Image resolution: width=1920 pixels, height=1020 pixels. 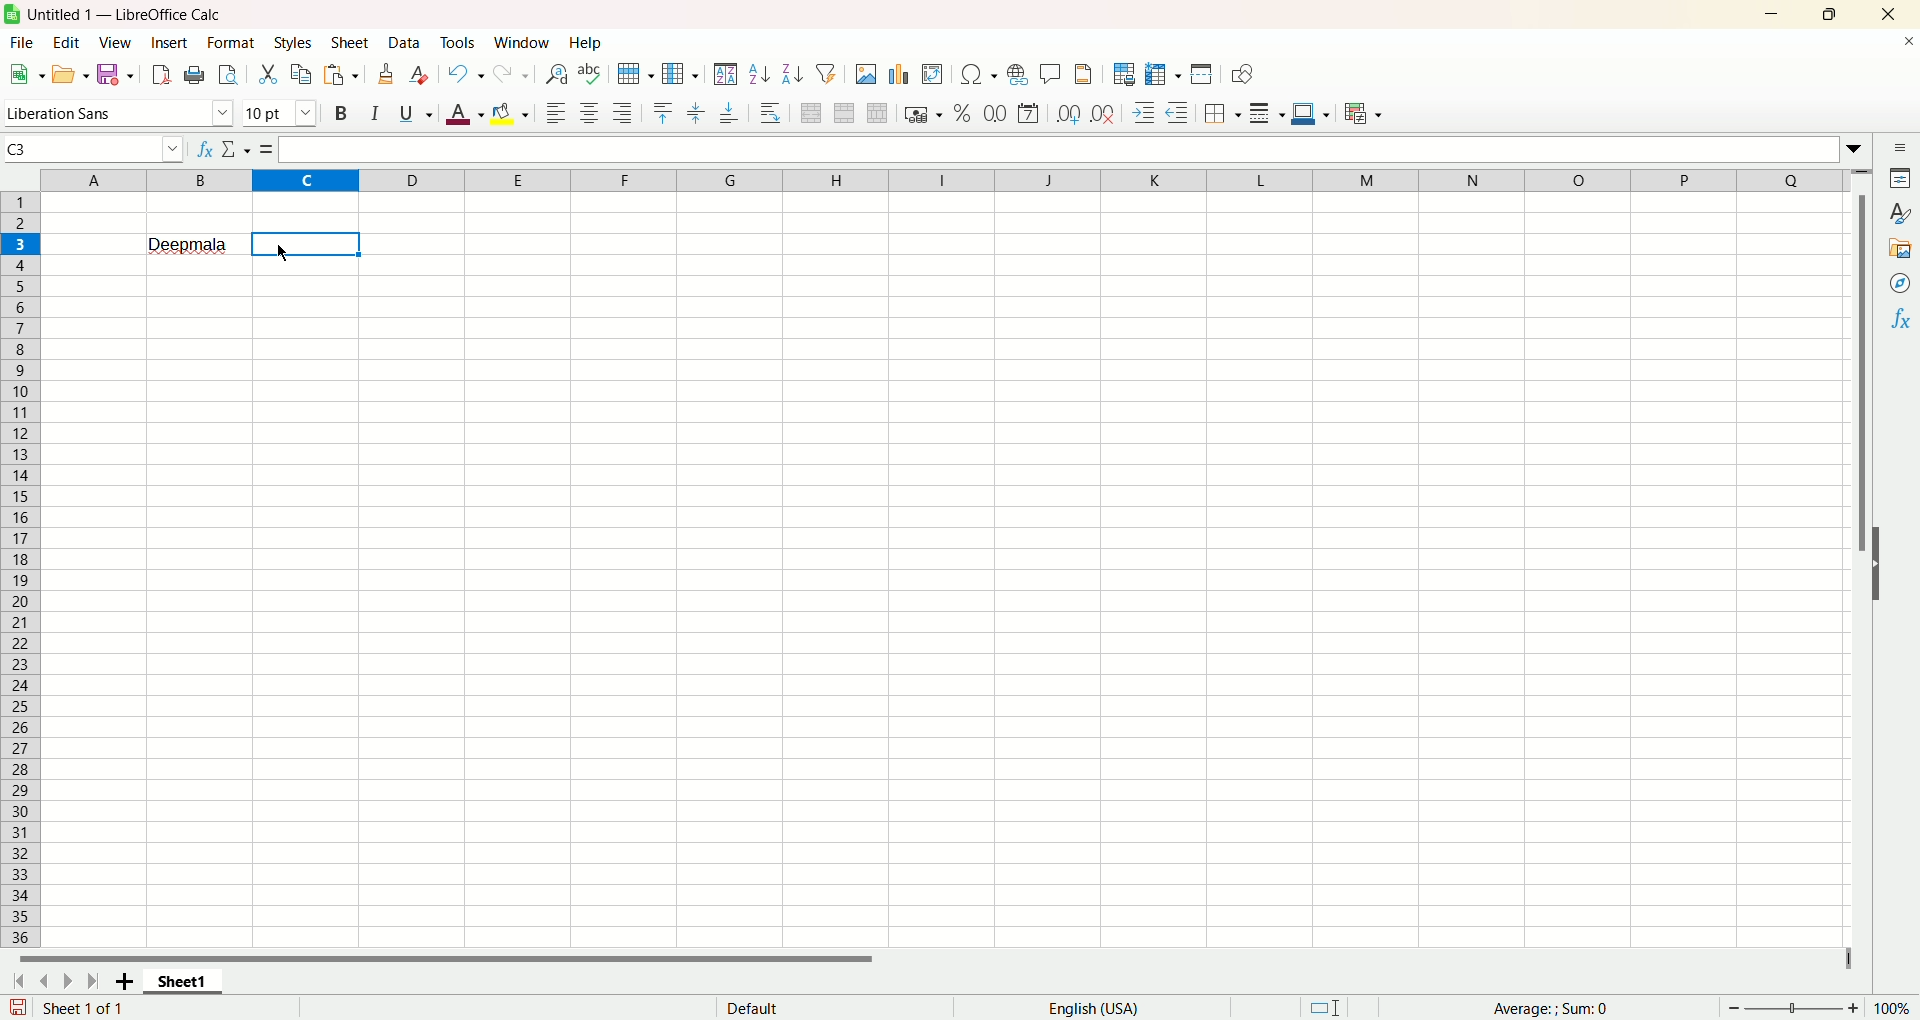 What do you see at coordinates (695, 114) in the screenshot?
I see `center vertically` at bounding box center [695, 114].